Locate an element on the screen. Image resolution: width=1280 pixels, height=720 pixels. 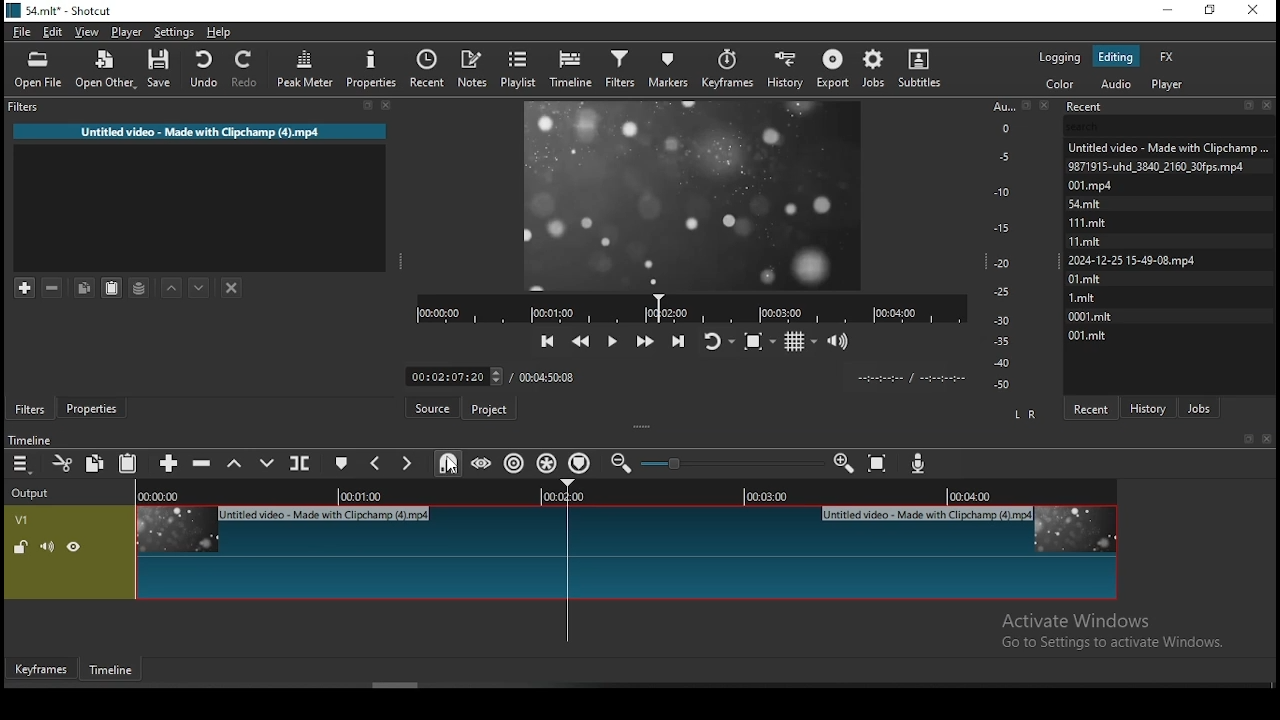
zoom timeline to fit is located at coordinates (879, 464).